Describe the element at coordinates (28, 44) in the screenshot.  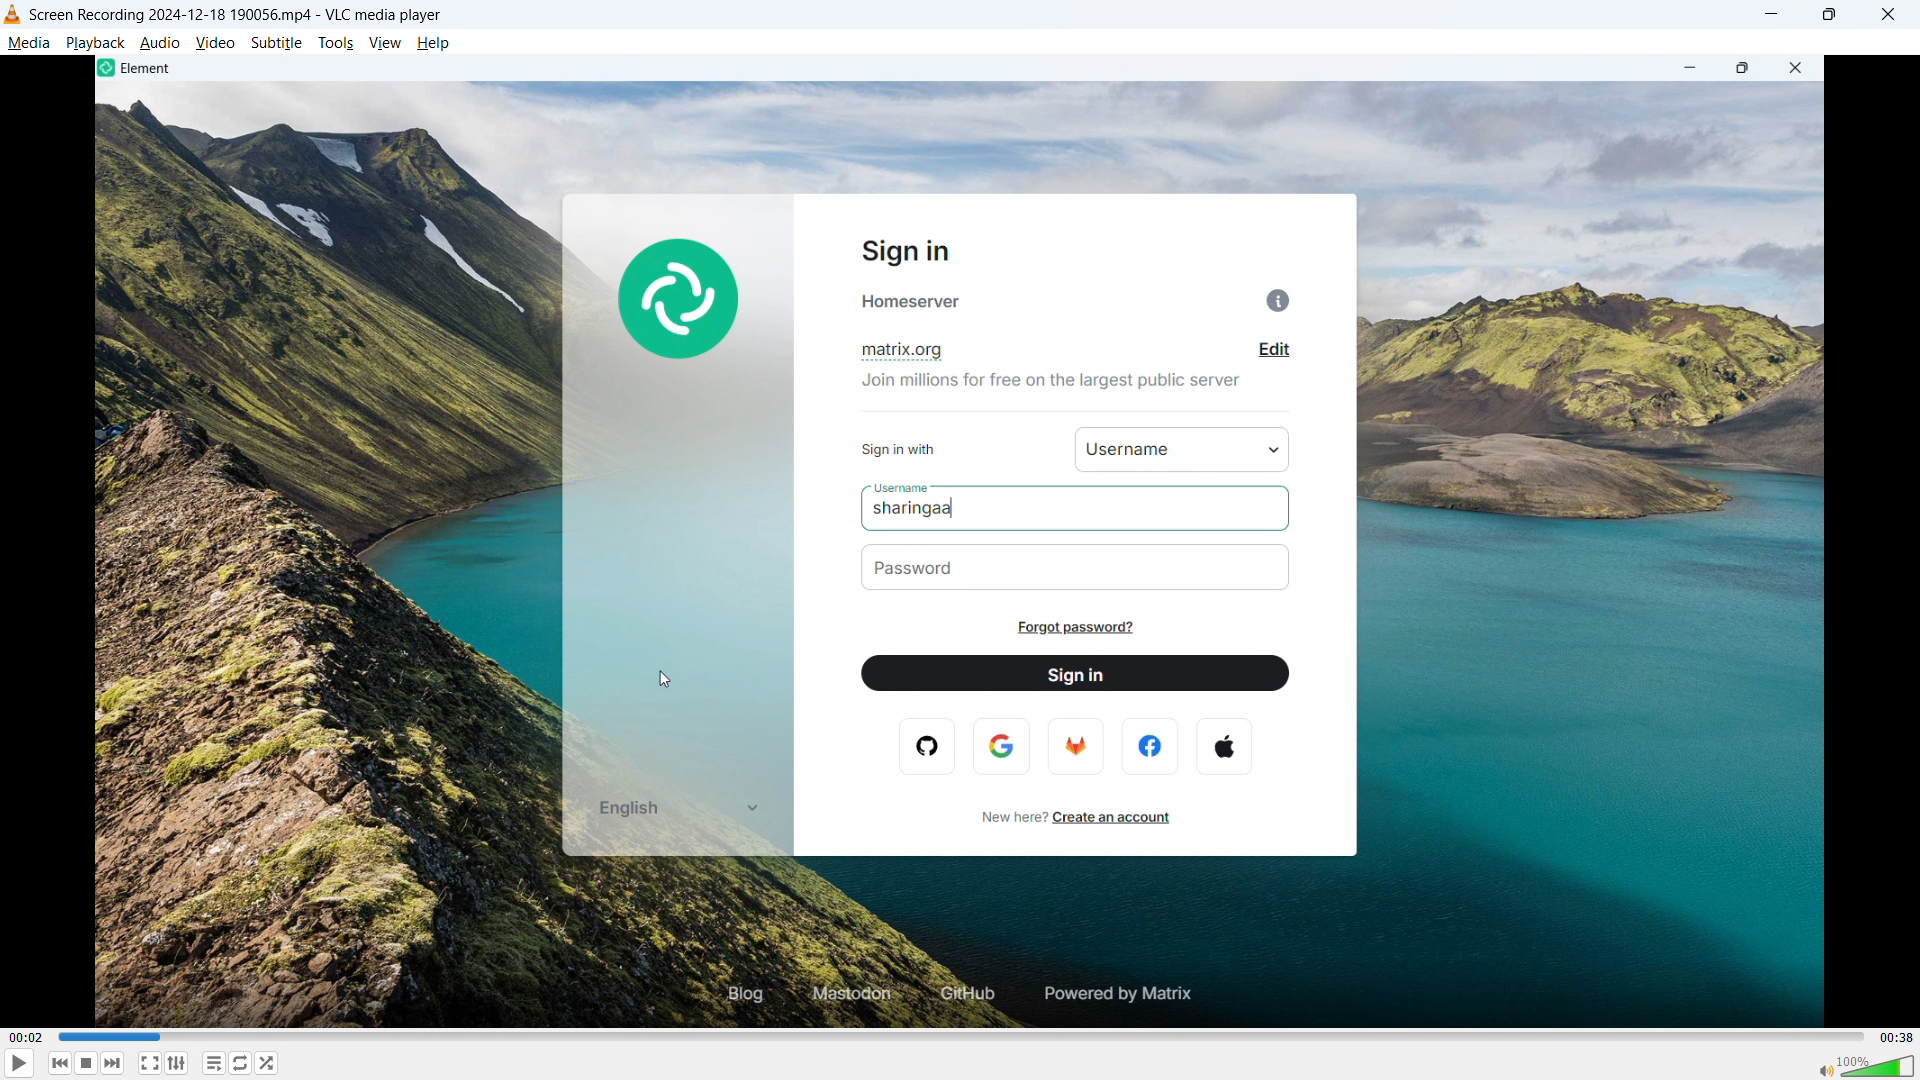
I see `Media ` at that location.